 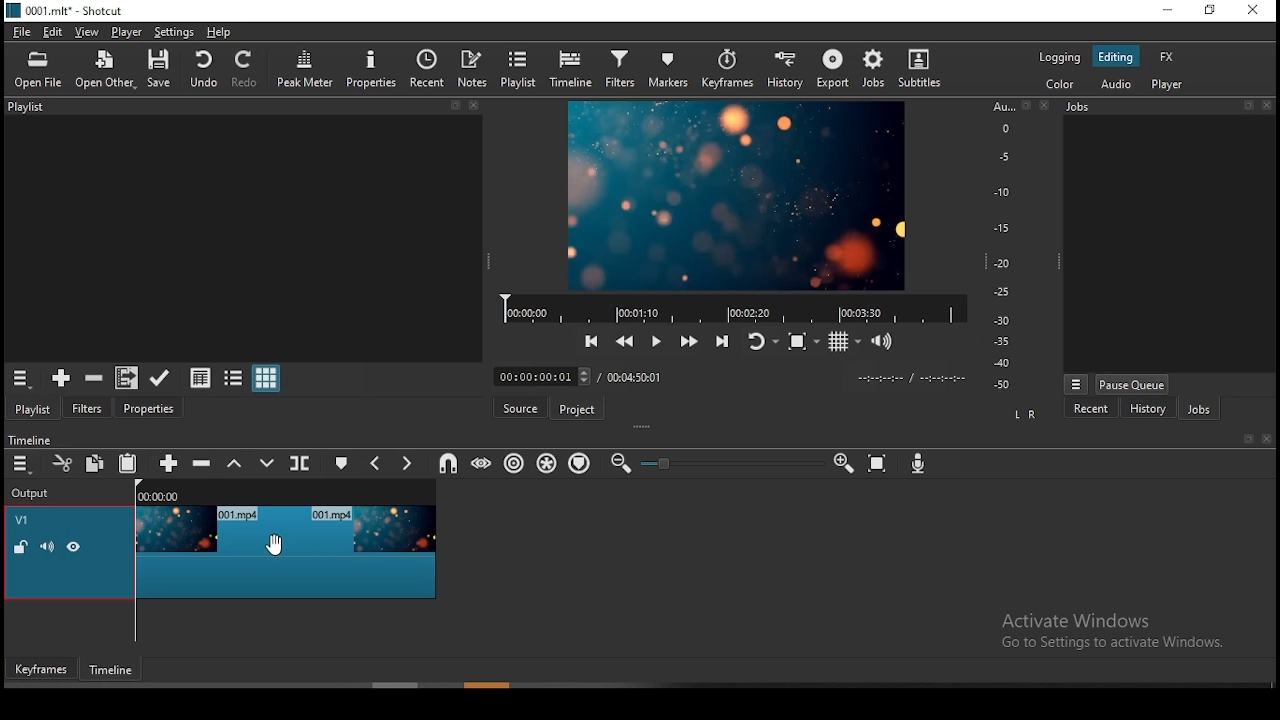 What do you see at coordinates (95, 380) in the screenshot?
I see `remove cut` at bounding box center [95, 380].